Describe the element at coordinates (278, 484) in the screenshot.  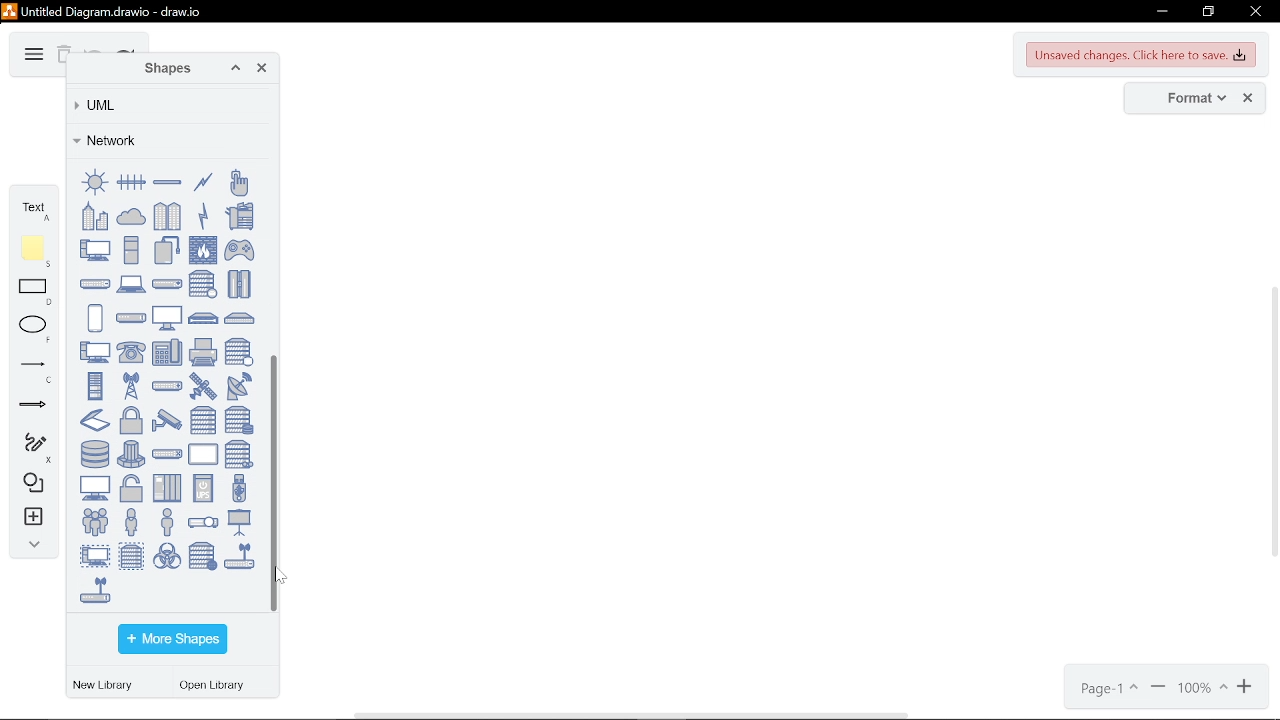
I see `vertical scrollbar` at that location.